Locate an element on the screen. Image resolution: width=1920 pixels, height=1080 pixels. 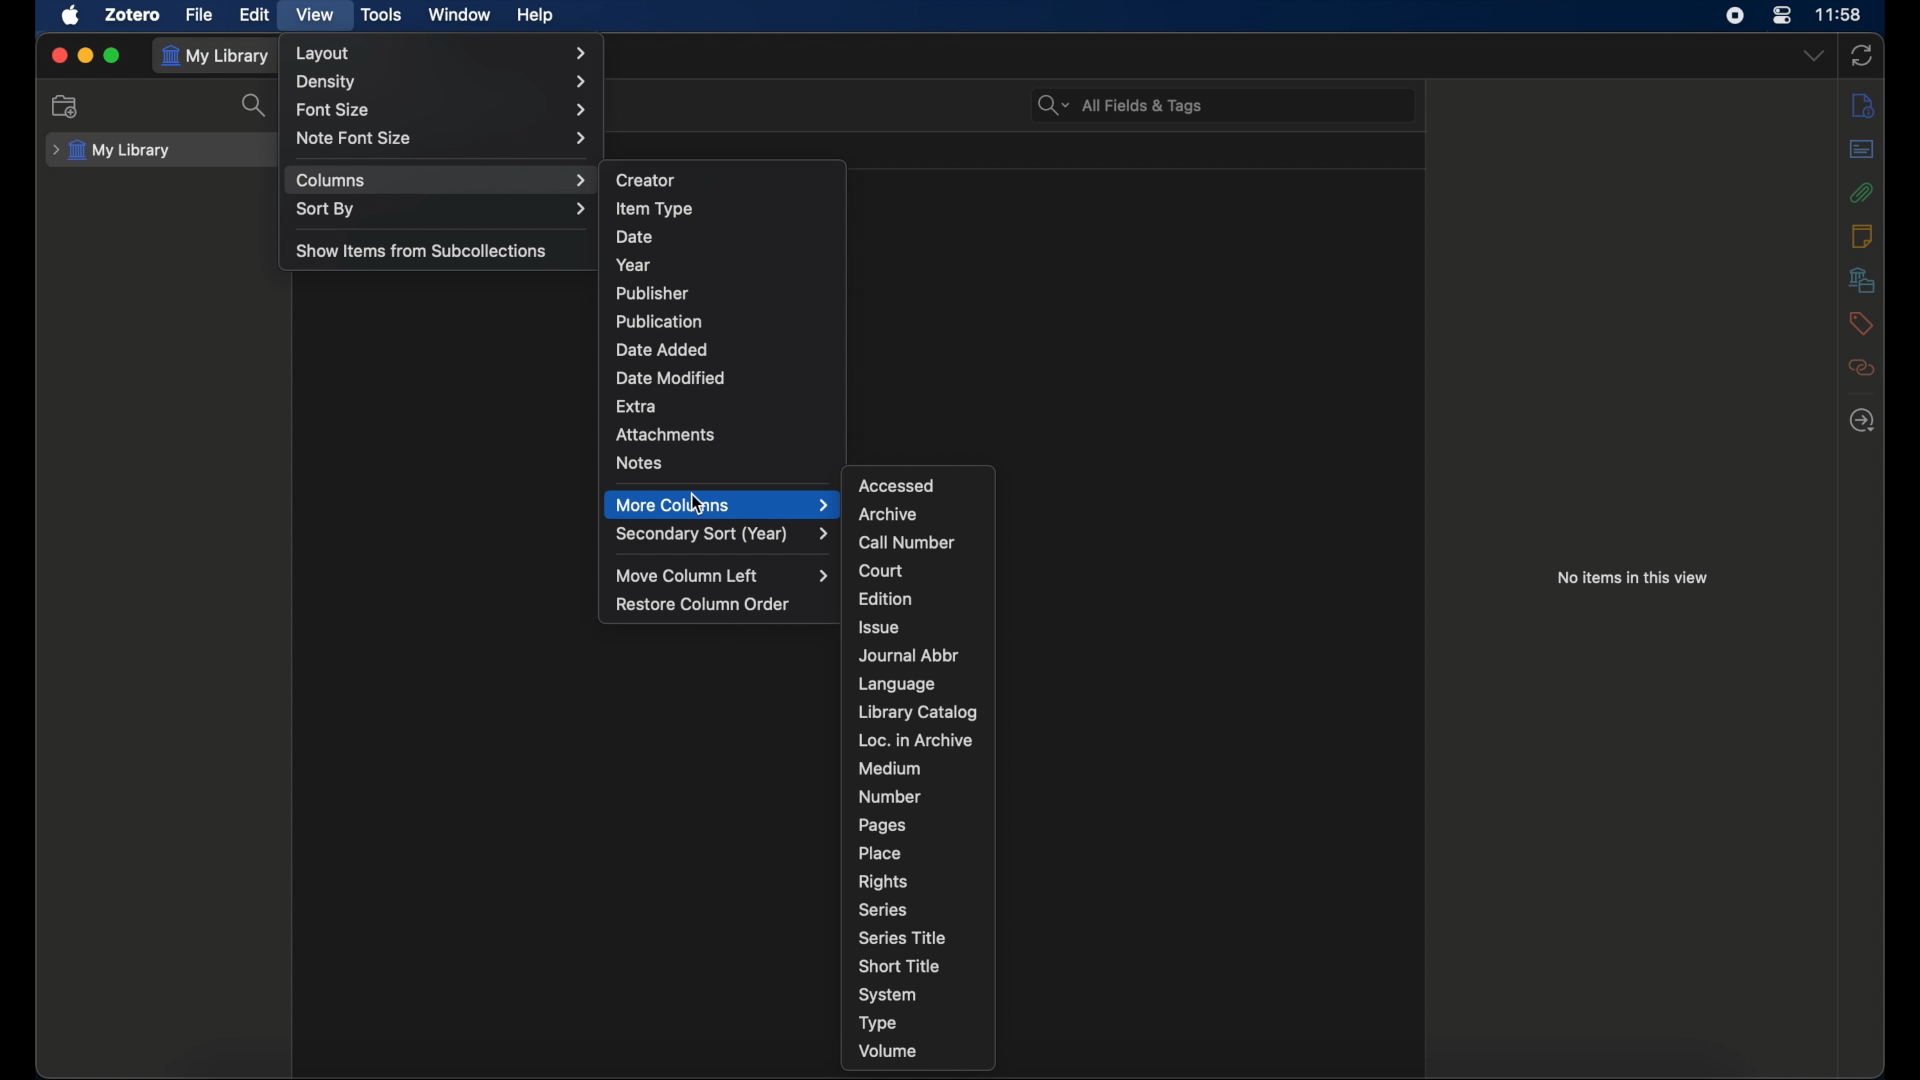
sync is located at coordinates (1862, 57).